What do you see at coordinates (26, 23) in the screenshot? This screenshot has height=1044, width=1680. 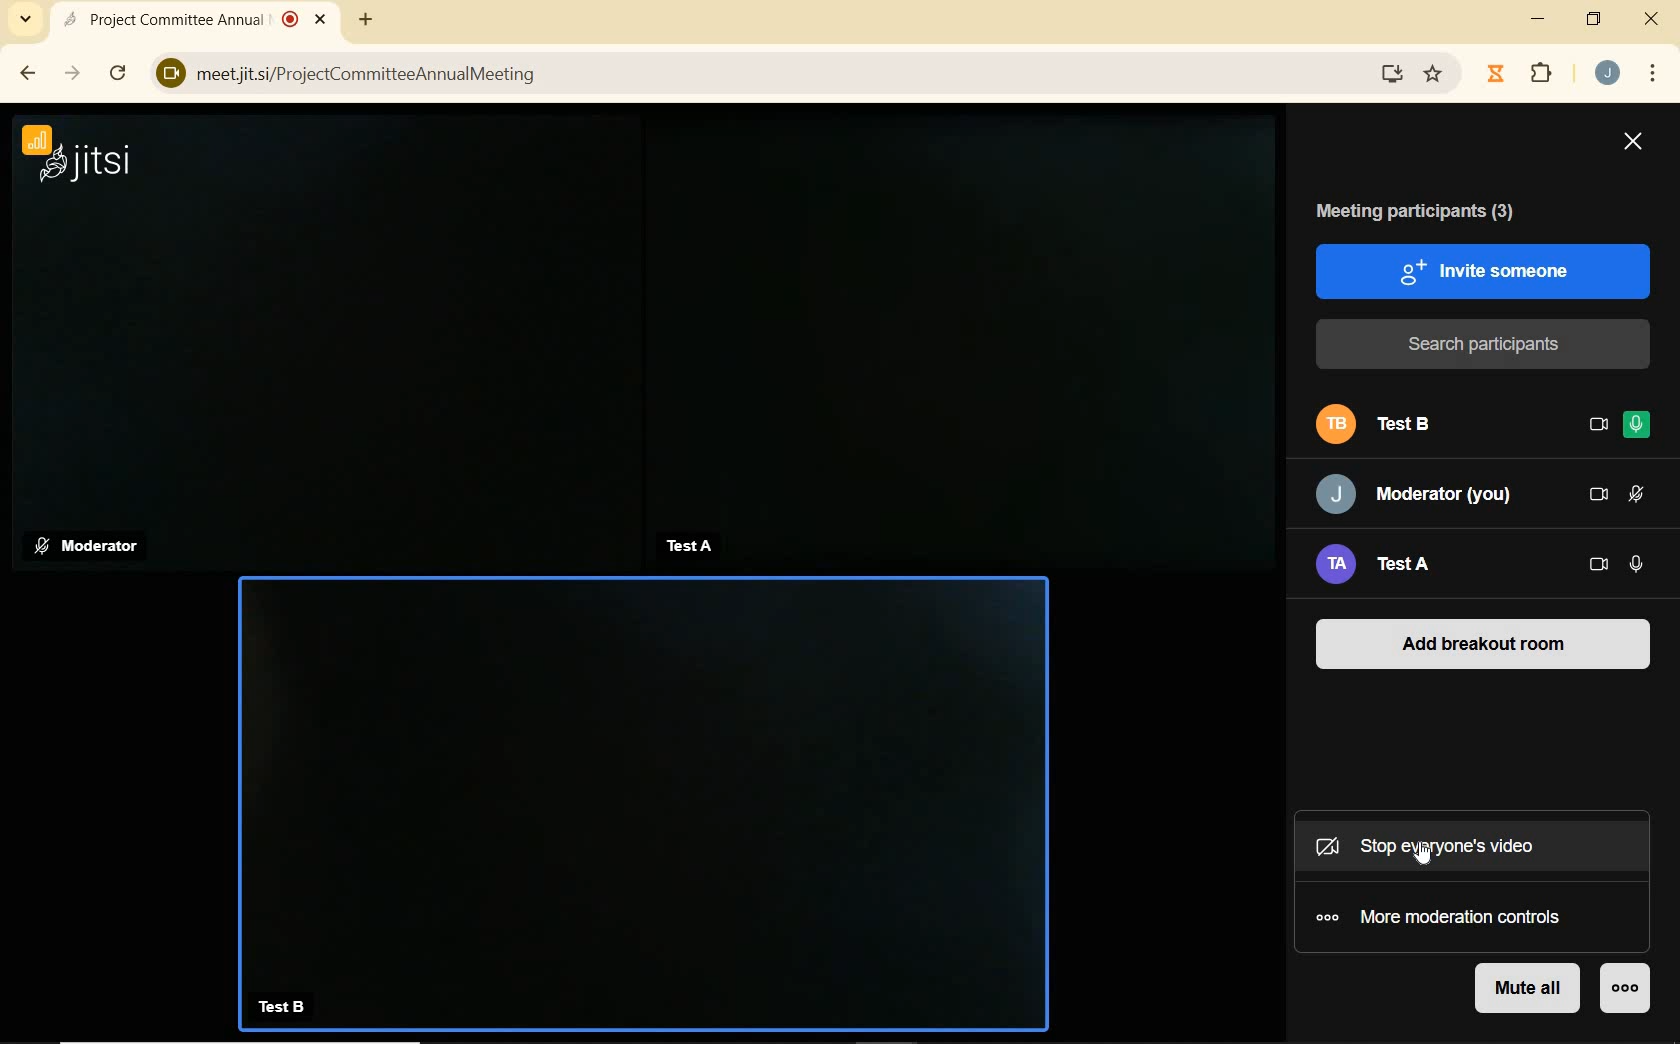 I see `SEARCH TABS` at bounding box center [26, 23].